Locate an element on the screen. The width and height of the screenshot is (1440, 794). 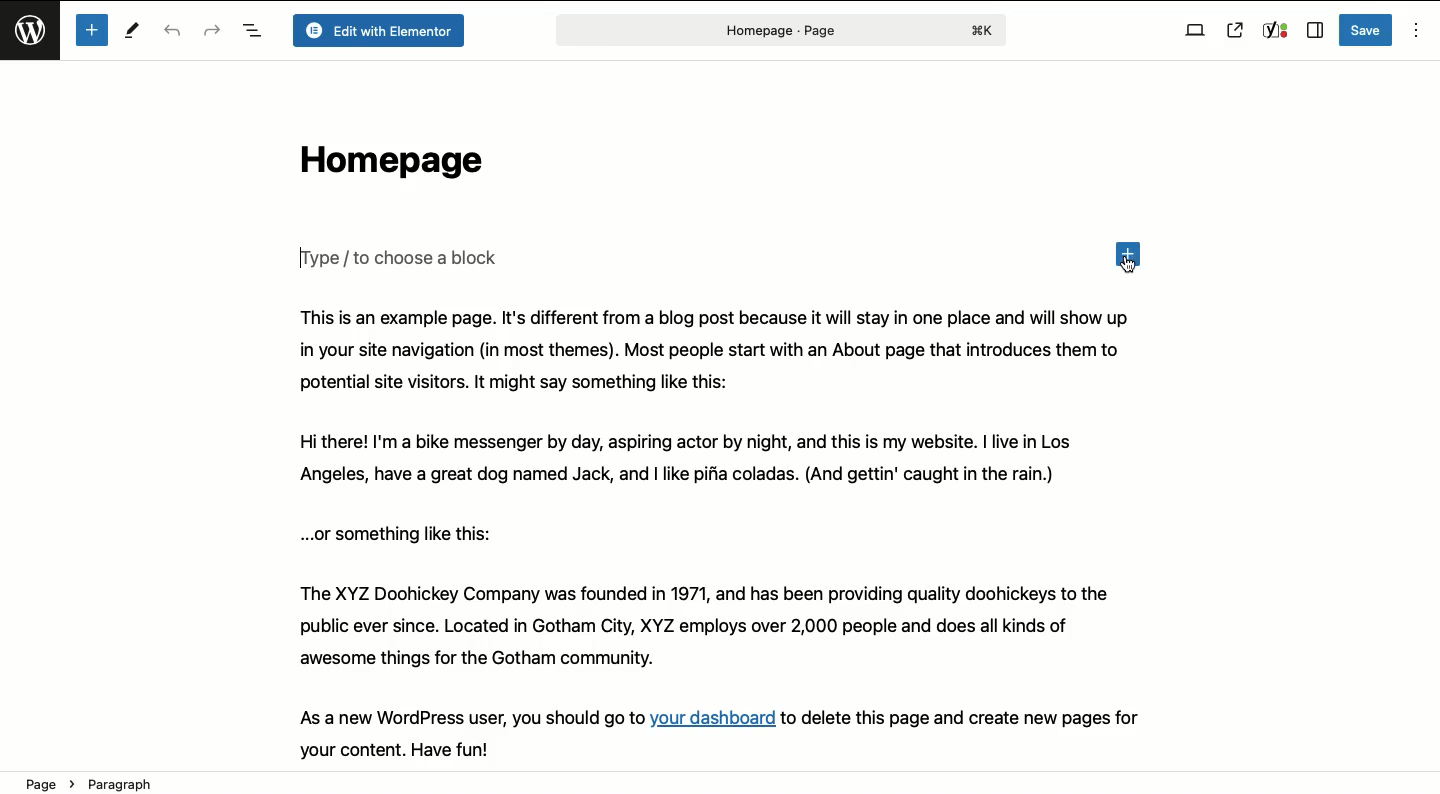
As a new WordPress user, you should go to your dashboard to delete this page and create new pages for
your content. Have fun! is located at coordinates (742, 732).